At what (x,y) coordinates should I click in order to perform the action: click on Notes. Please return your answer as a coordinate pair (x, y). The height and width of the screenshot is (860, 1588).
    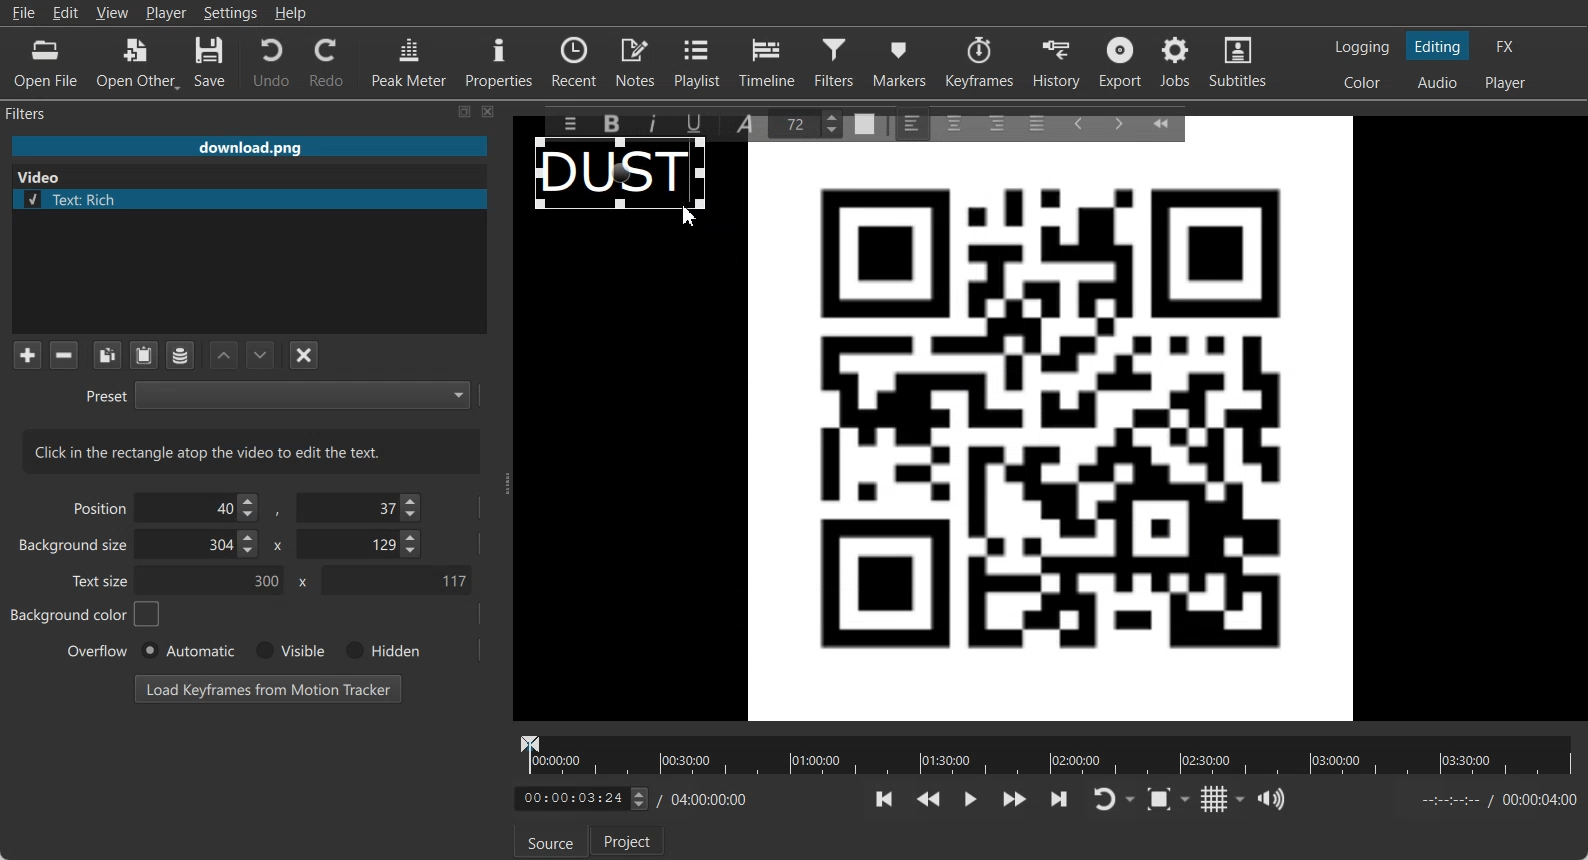
    Looking at the image, I should click on (637, 61).